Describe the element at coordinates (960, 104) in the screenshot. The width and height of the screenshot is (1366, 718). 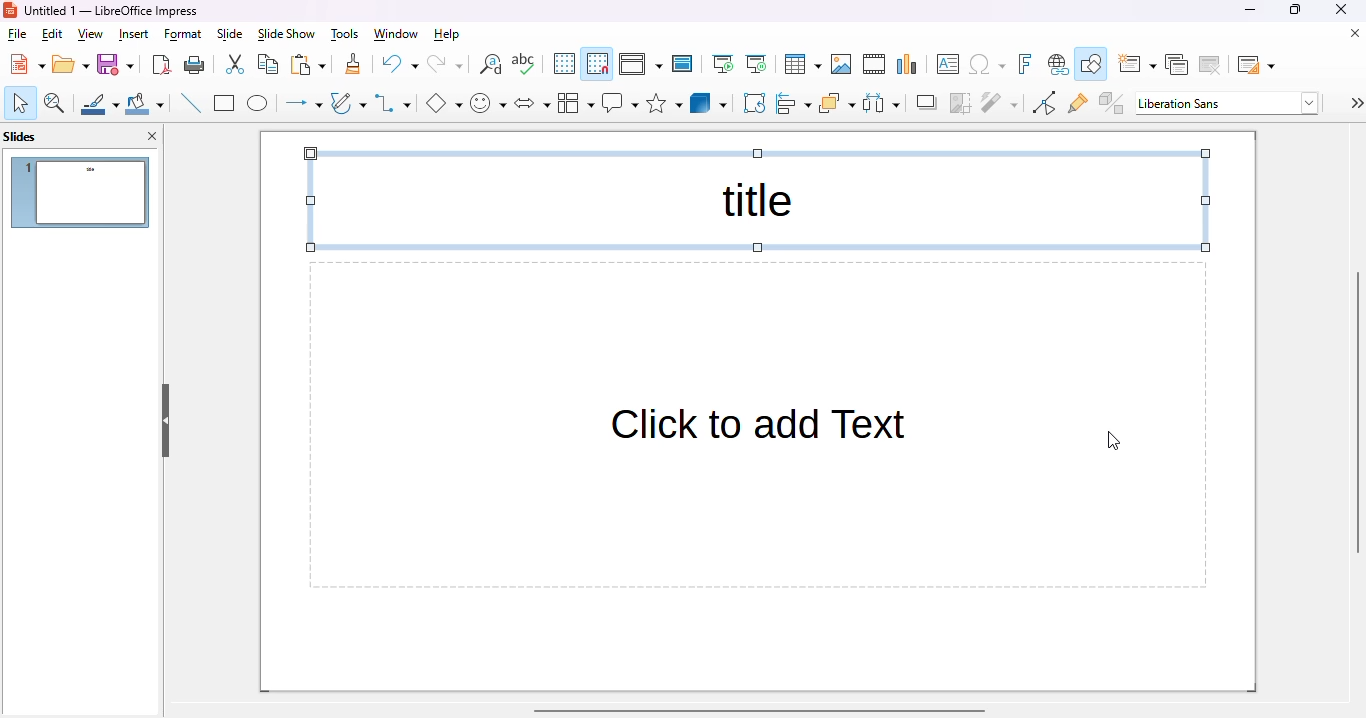
I see `crop image` at that location.